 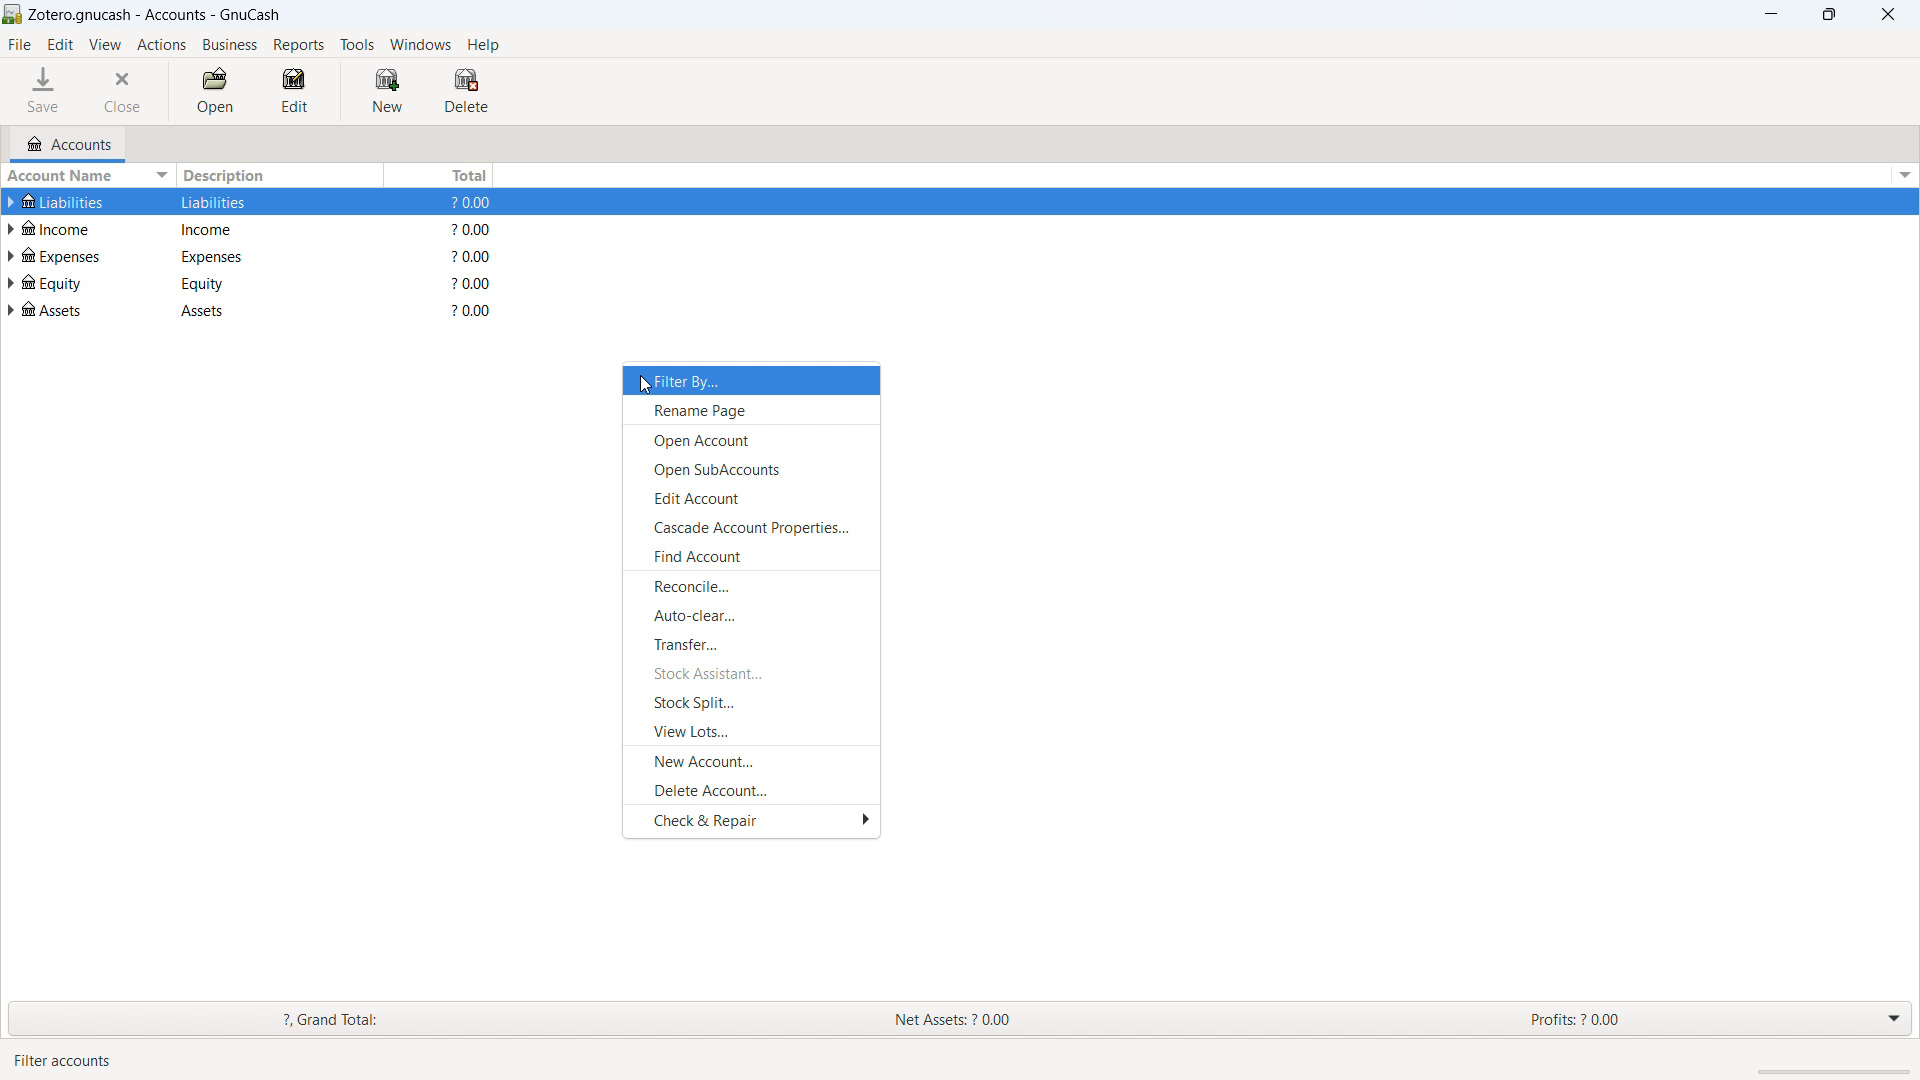 What do you see at coordinates (750, 702) in the screenshot?
I see `stock split` at bounding box center [750, 702].